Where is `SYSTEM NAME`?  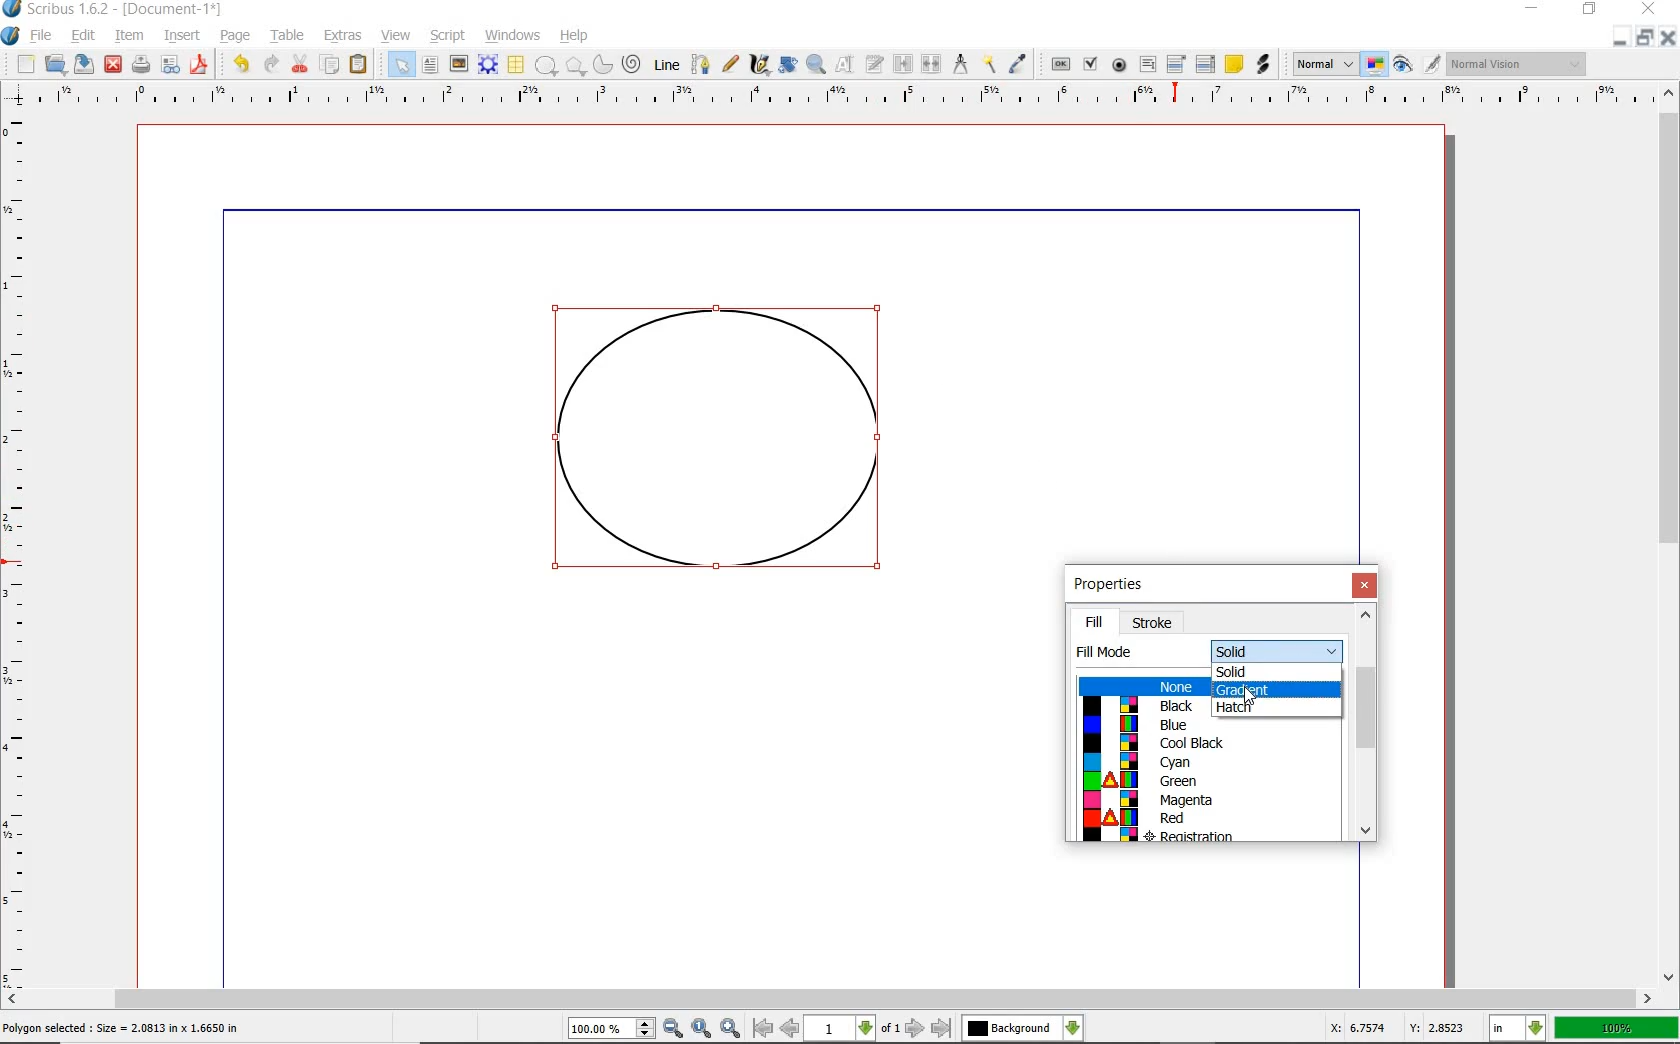
SYSTEM NAME is located at coordinates (114, 9).